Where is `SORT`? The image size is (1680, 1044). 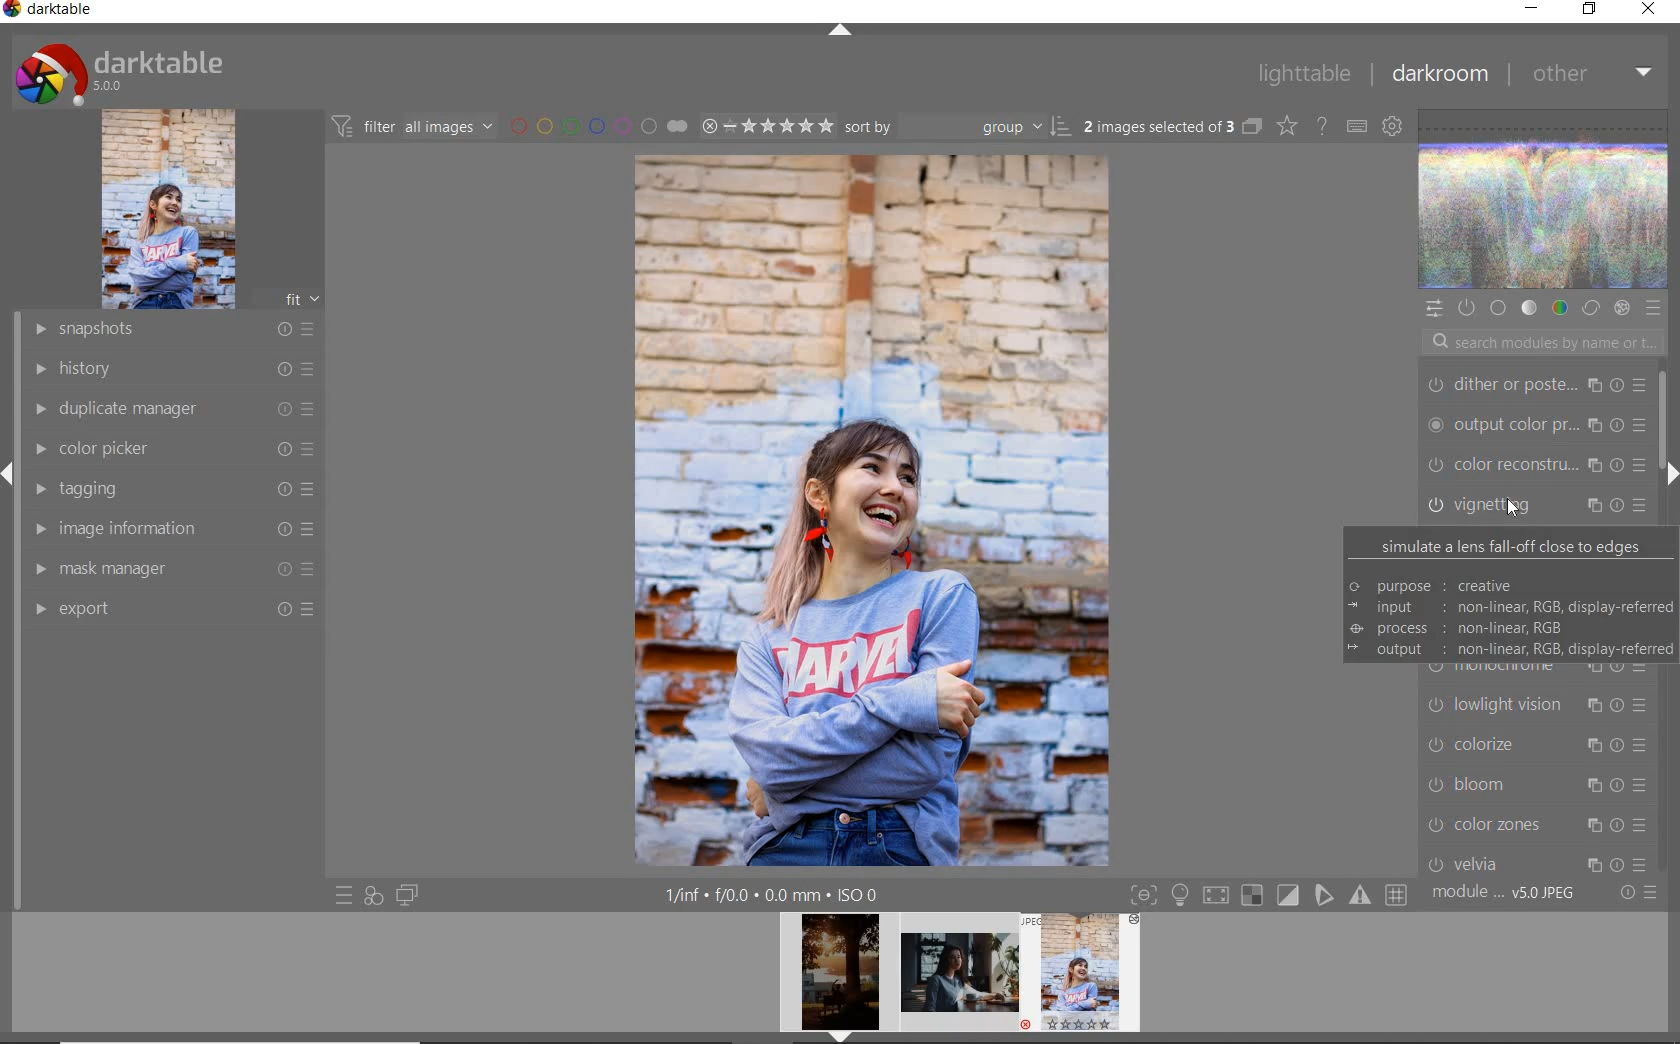 SORT is located at coordinates (958, 125).